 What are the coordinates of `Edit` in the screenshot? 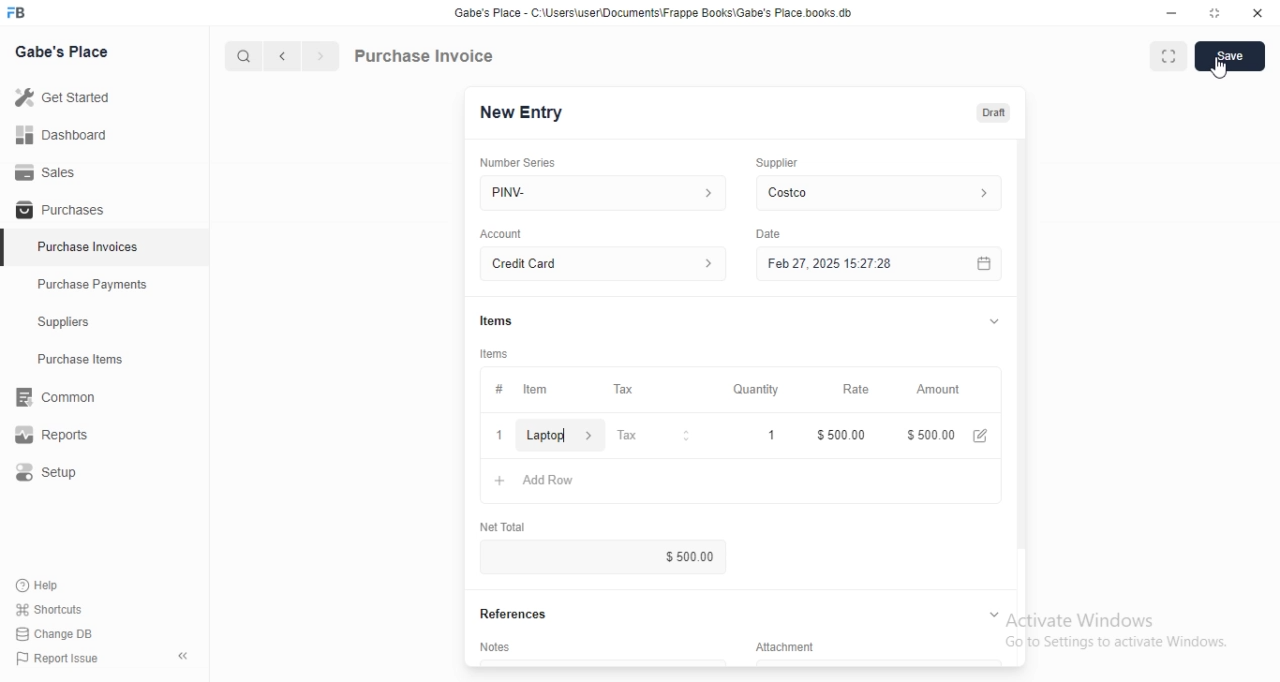 It's located at (980, 436).